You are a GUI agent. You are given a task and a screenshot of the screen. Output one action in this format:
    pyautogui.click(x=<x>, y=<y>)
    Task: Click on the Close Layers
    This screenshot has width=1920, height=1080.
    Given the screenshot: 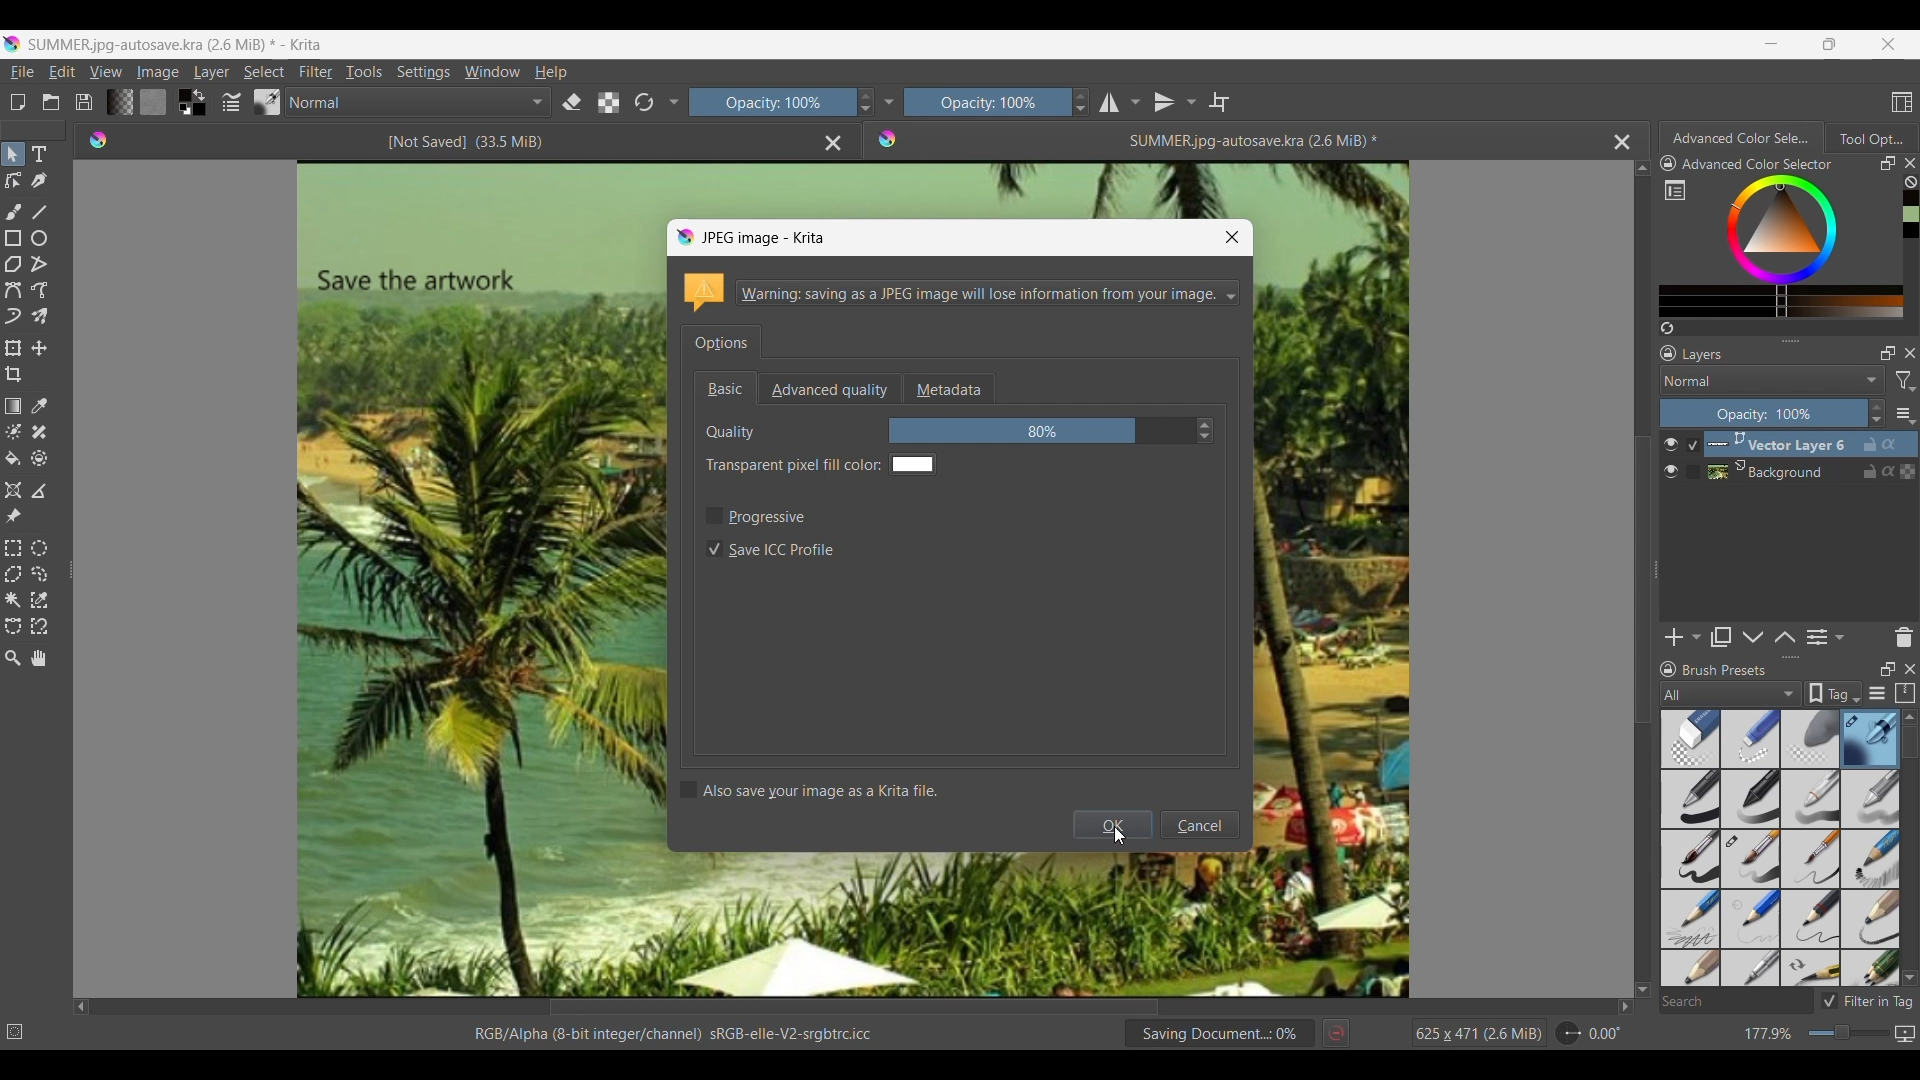 What is the action you would take?
    pyautogui.click(x=1910, y=353)
    